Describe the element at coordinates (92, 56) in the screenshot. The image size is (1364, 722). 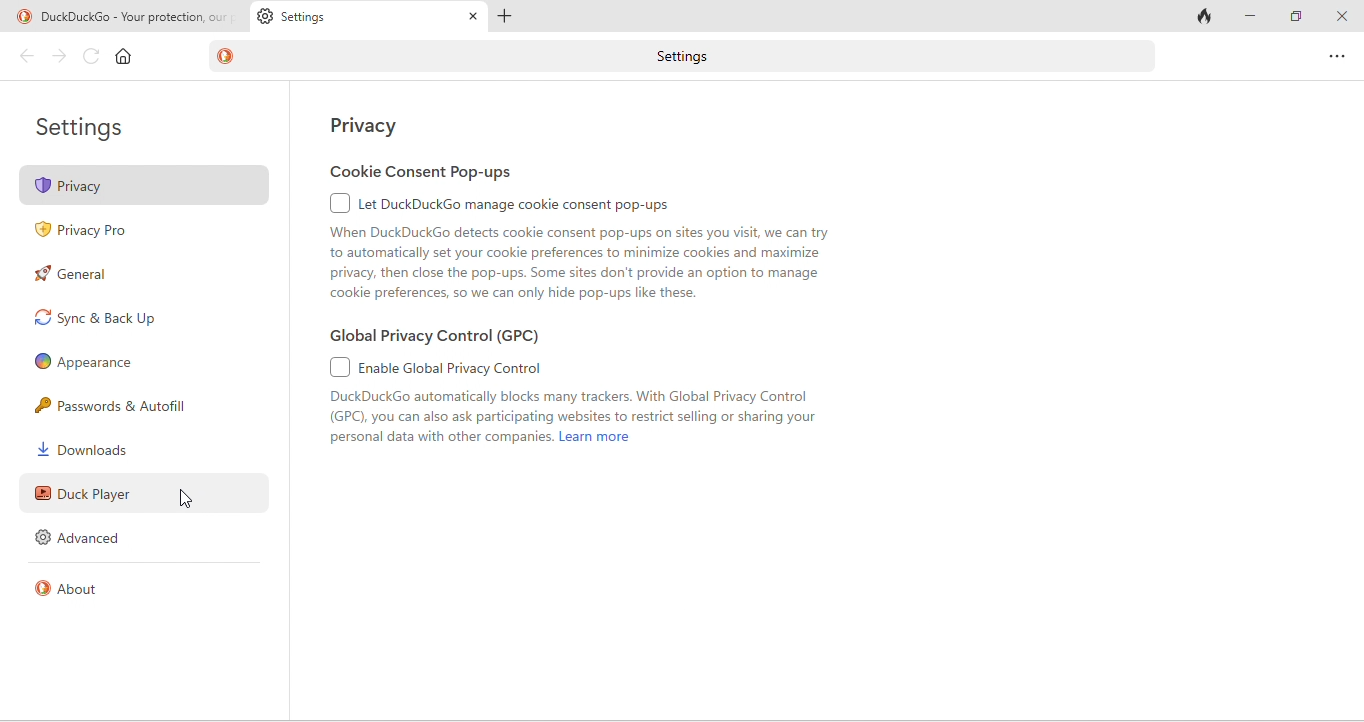
I see `refresh` at that location.